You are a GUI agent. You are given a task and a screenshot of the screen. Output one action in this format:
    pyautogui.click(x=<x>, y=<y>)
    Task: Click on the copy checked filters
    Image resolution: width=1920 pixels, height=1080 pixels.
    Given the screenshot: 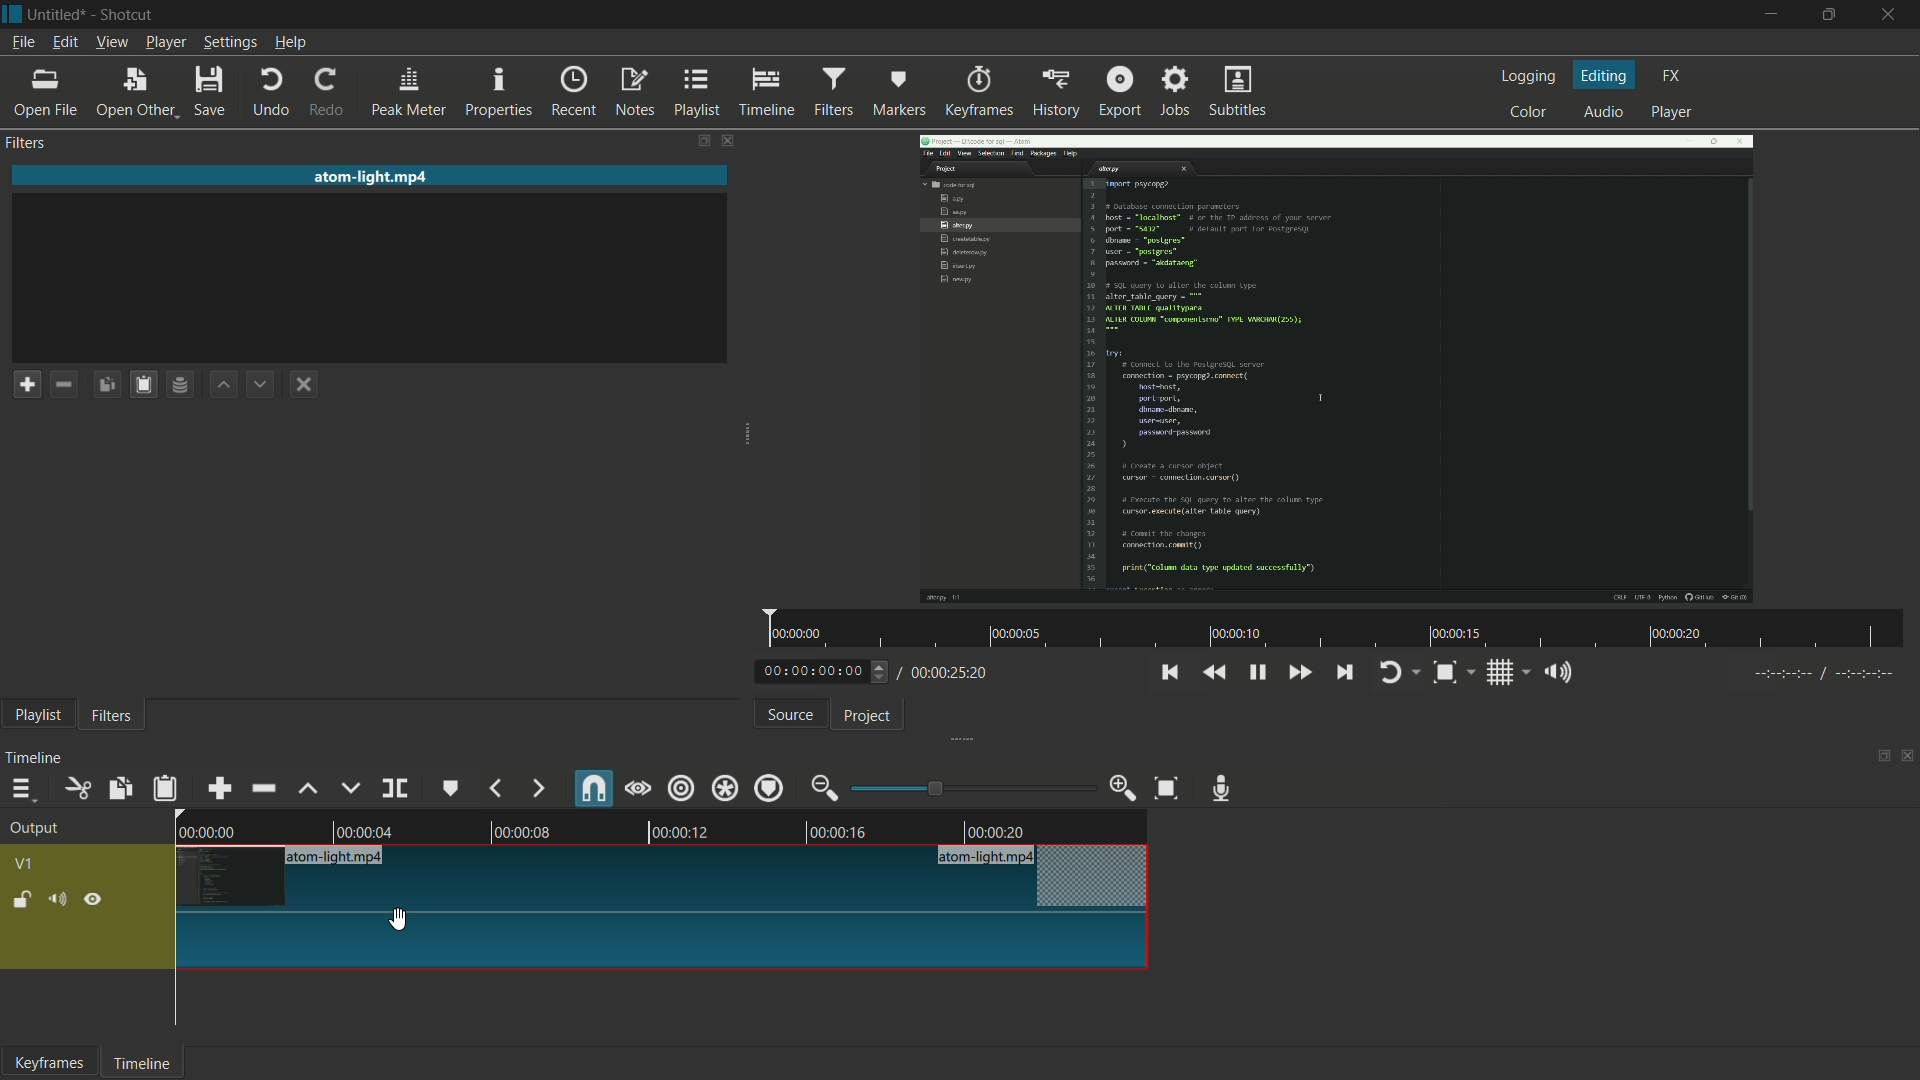 What is the action you would take?
    pyautogui.click(x=106, y=383)
    